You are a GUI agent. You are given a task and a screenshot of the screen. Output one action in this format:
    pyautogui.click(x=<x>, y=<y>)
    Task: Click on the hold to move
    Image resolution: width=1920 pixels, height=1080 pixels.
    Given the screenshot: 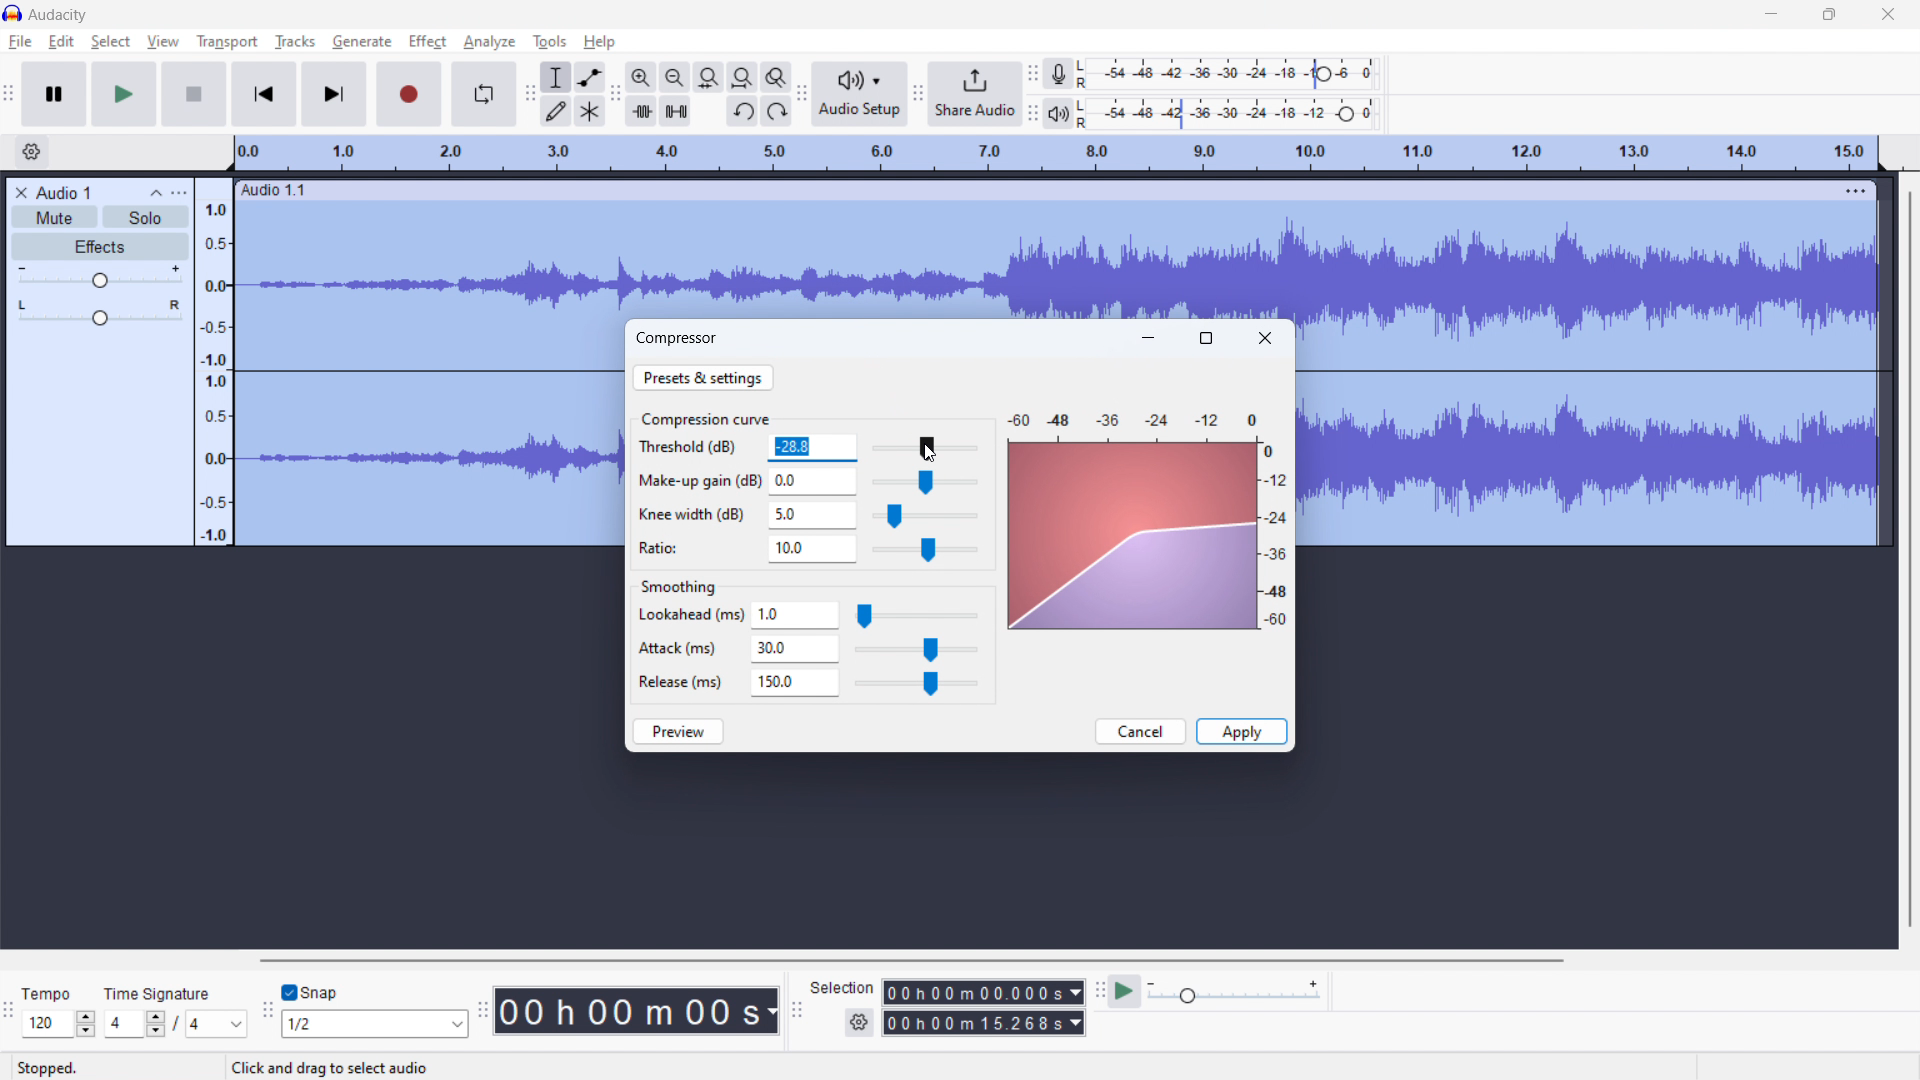 What is the action you would take?
    pyautogui.click(x=1040, y=189)
    